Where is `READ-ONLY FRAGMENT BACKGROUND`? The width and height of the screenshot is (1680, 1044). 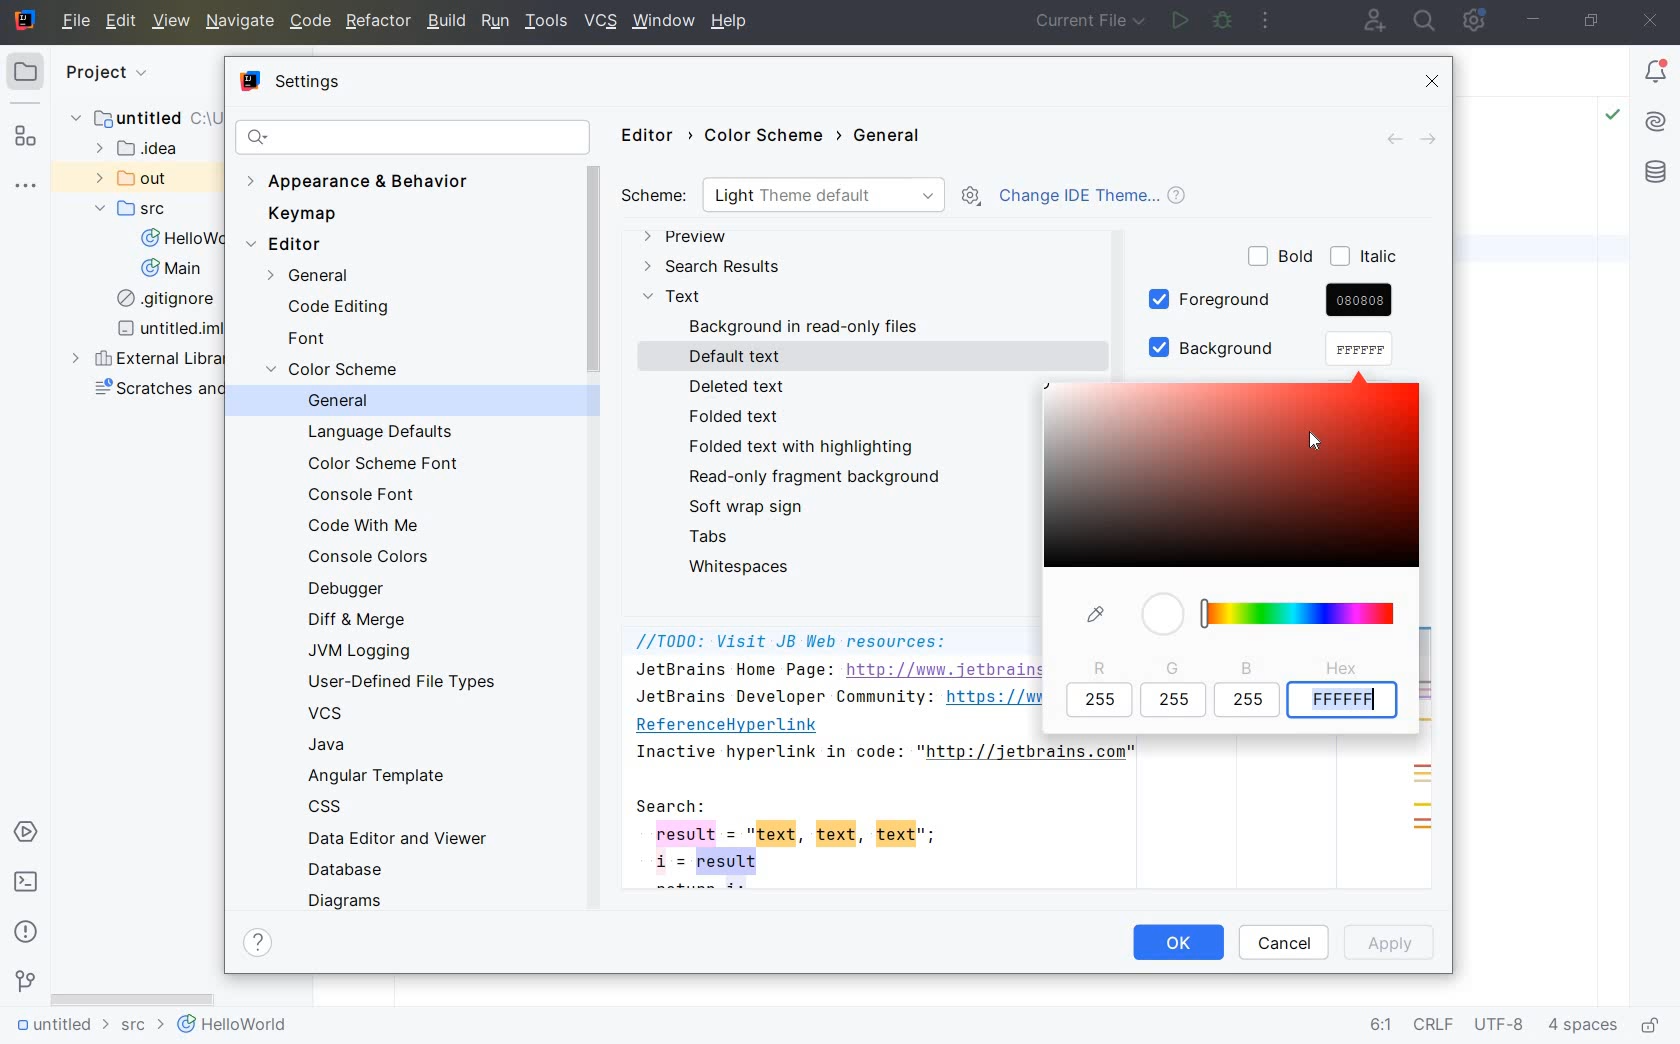 READ-ONLY FRAGMENT BACKGROUND is located at coordinates (811, 477).